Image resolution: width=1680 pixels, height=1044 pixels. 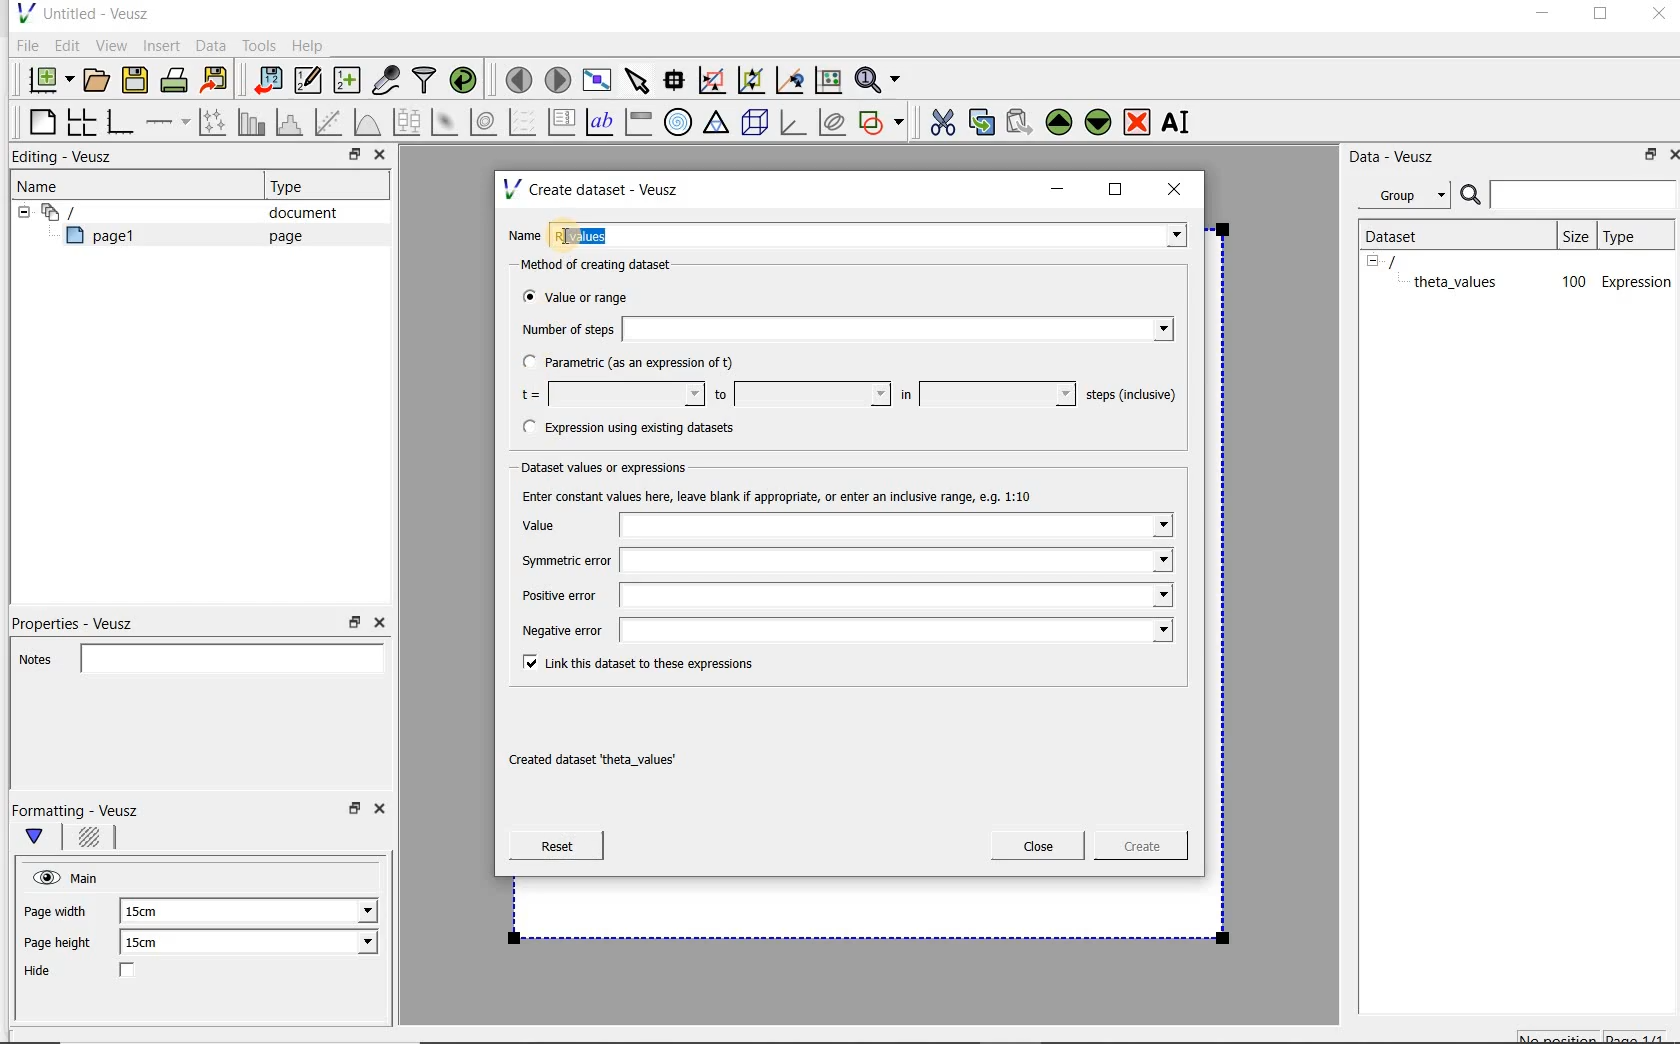 I want to click on Close, so click(x=1038, y=846).